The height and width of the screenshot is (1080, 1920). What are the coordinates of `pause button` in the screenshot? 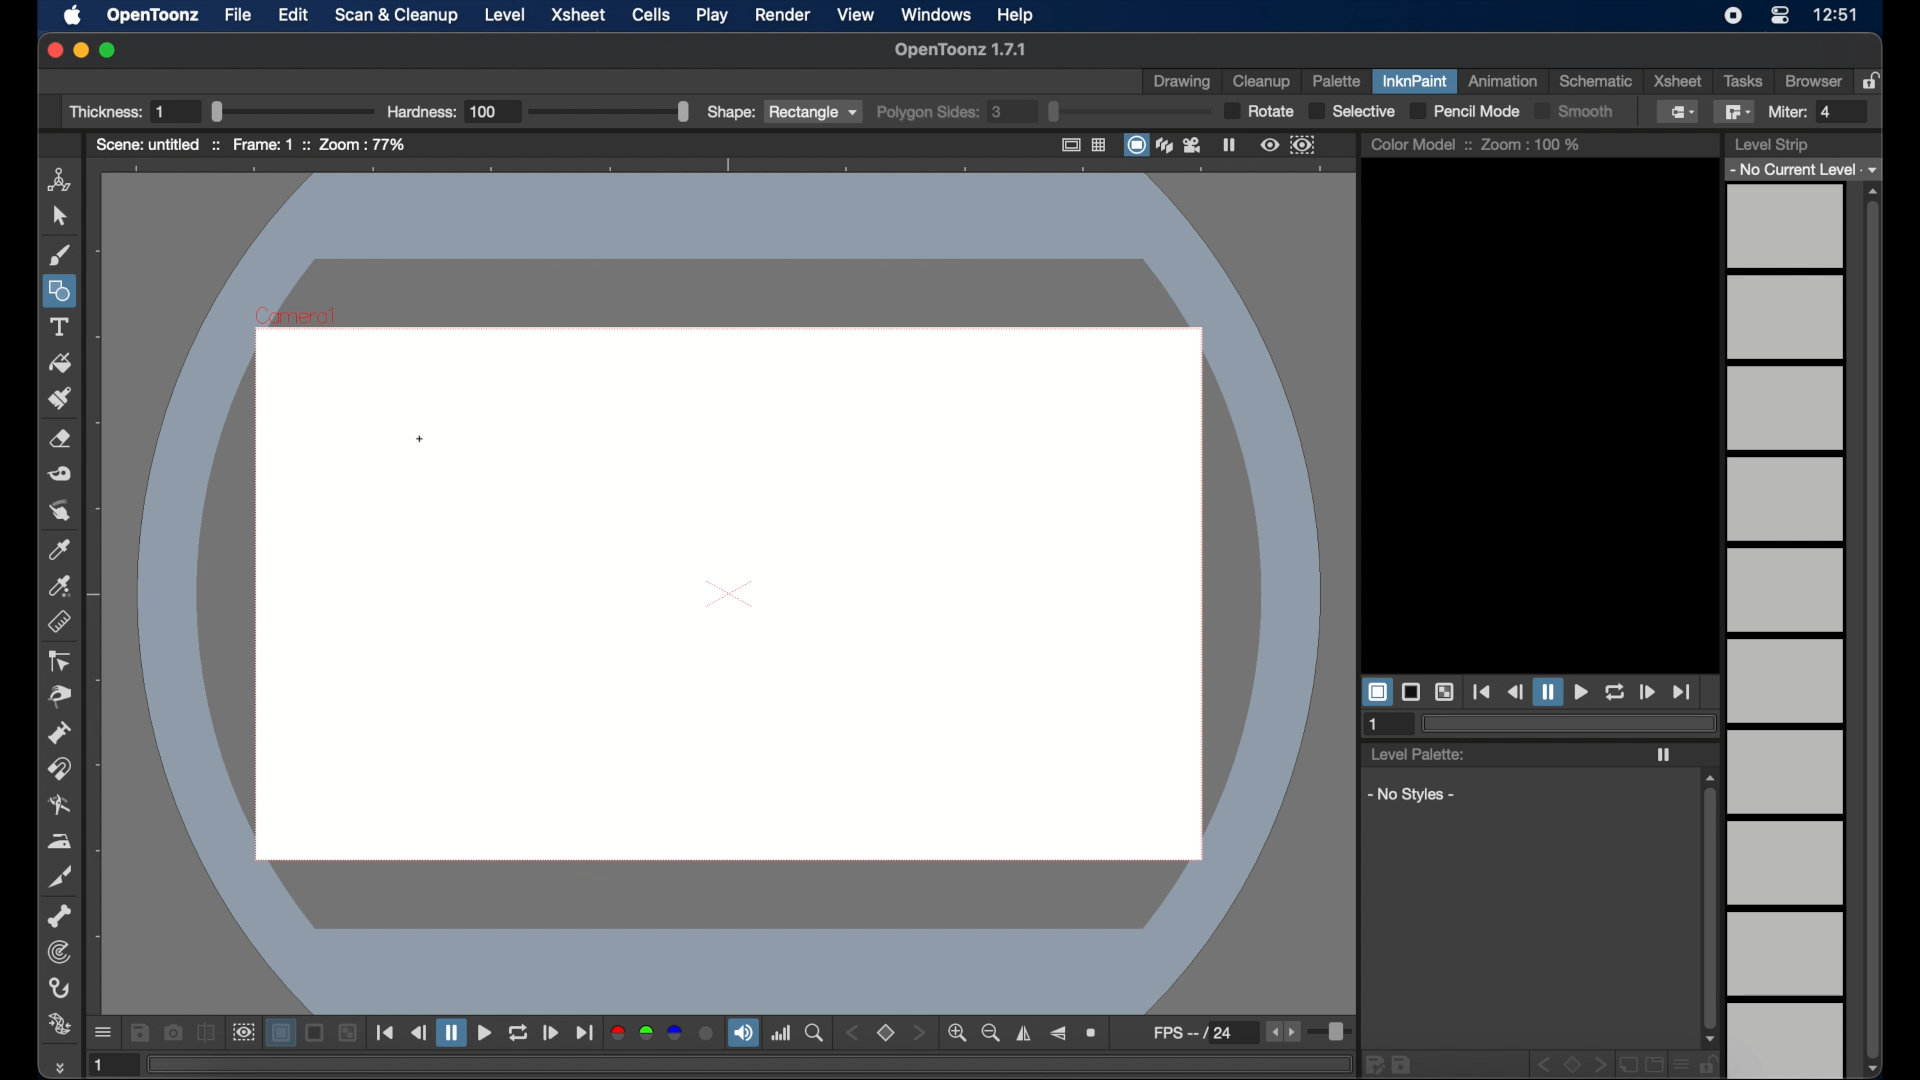 It's located at (1547, 691).